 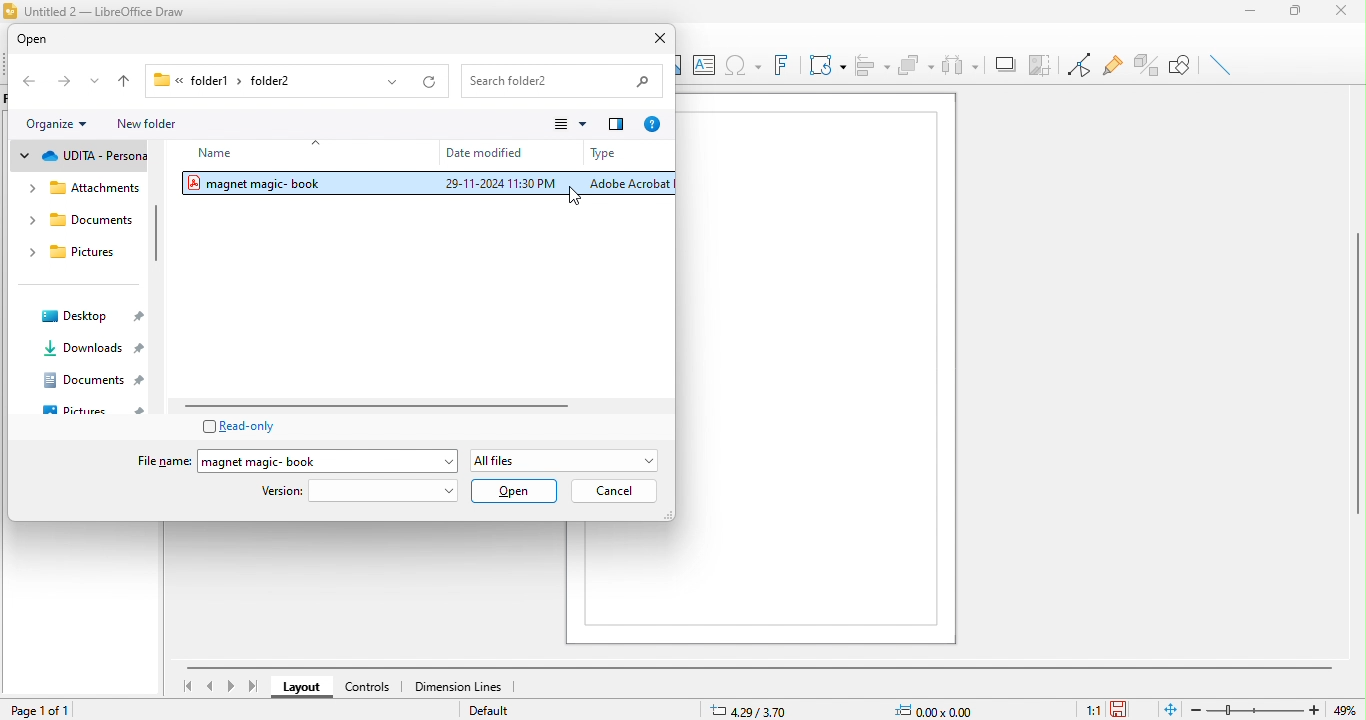 What do you see at coordinates (1041, 63) in the screenshot?
I see `crop image` at bounding box center [1041, 63].